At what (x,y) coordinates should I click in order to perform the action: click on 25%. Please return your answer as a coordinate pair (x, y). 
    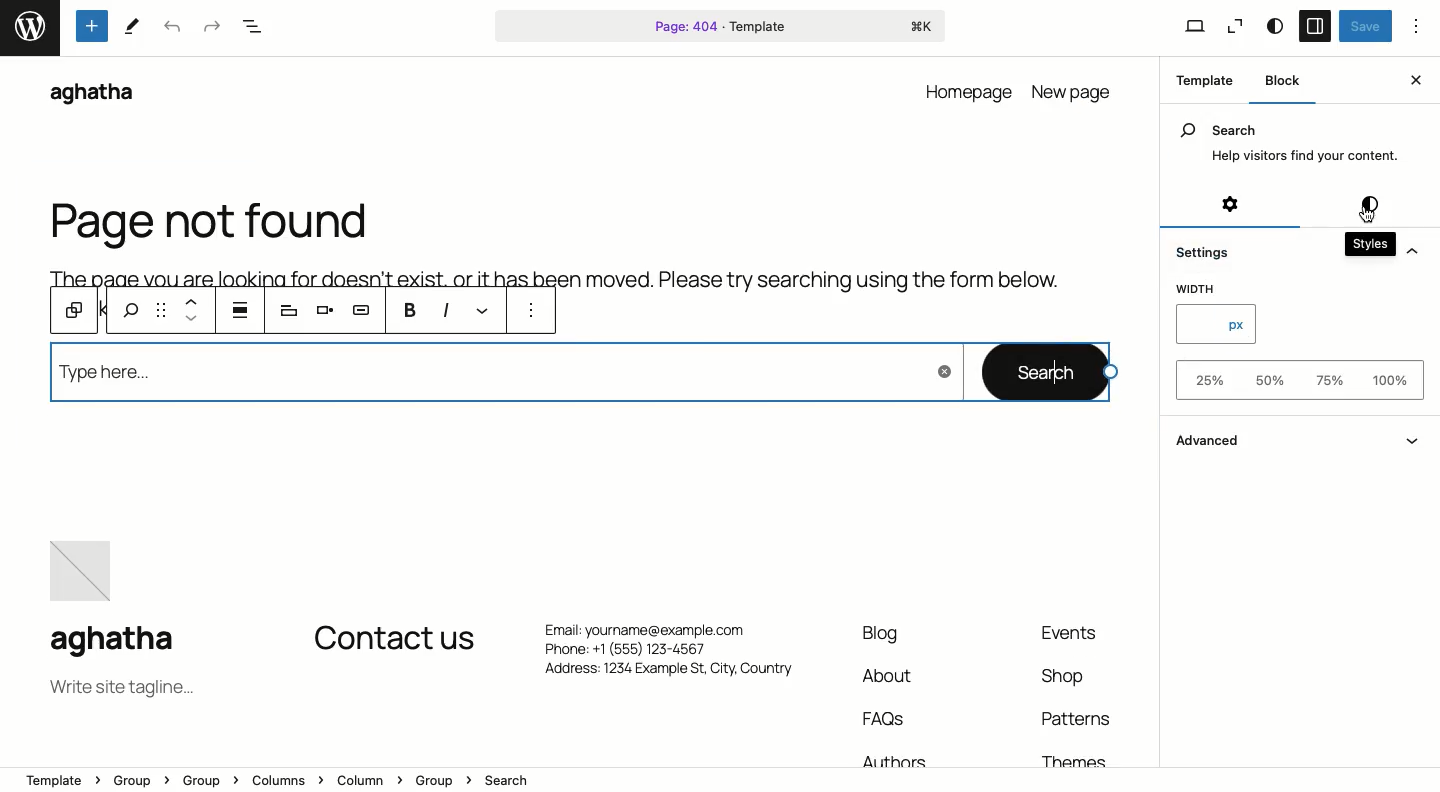
    Looking at the image, I should click on (1206, 380).